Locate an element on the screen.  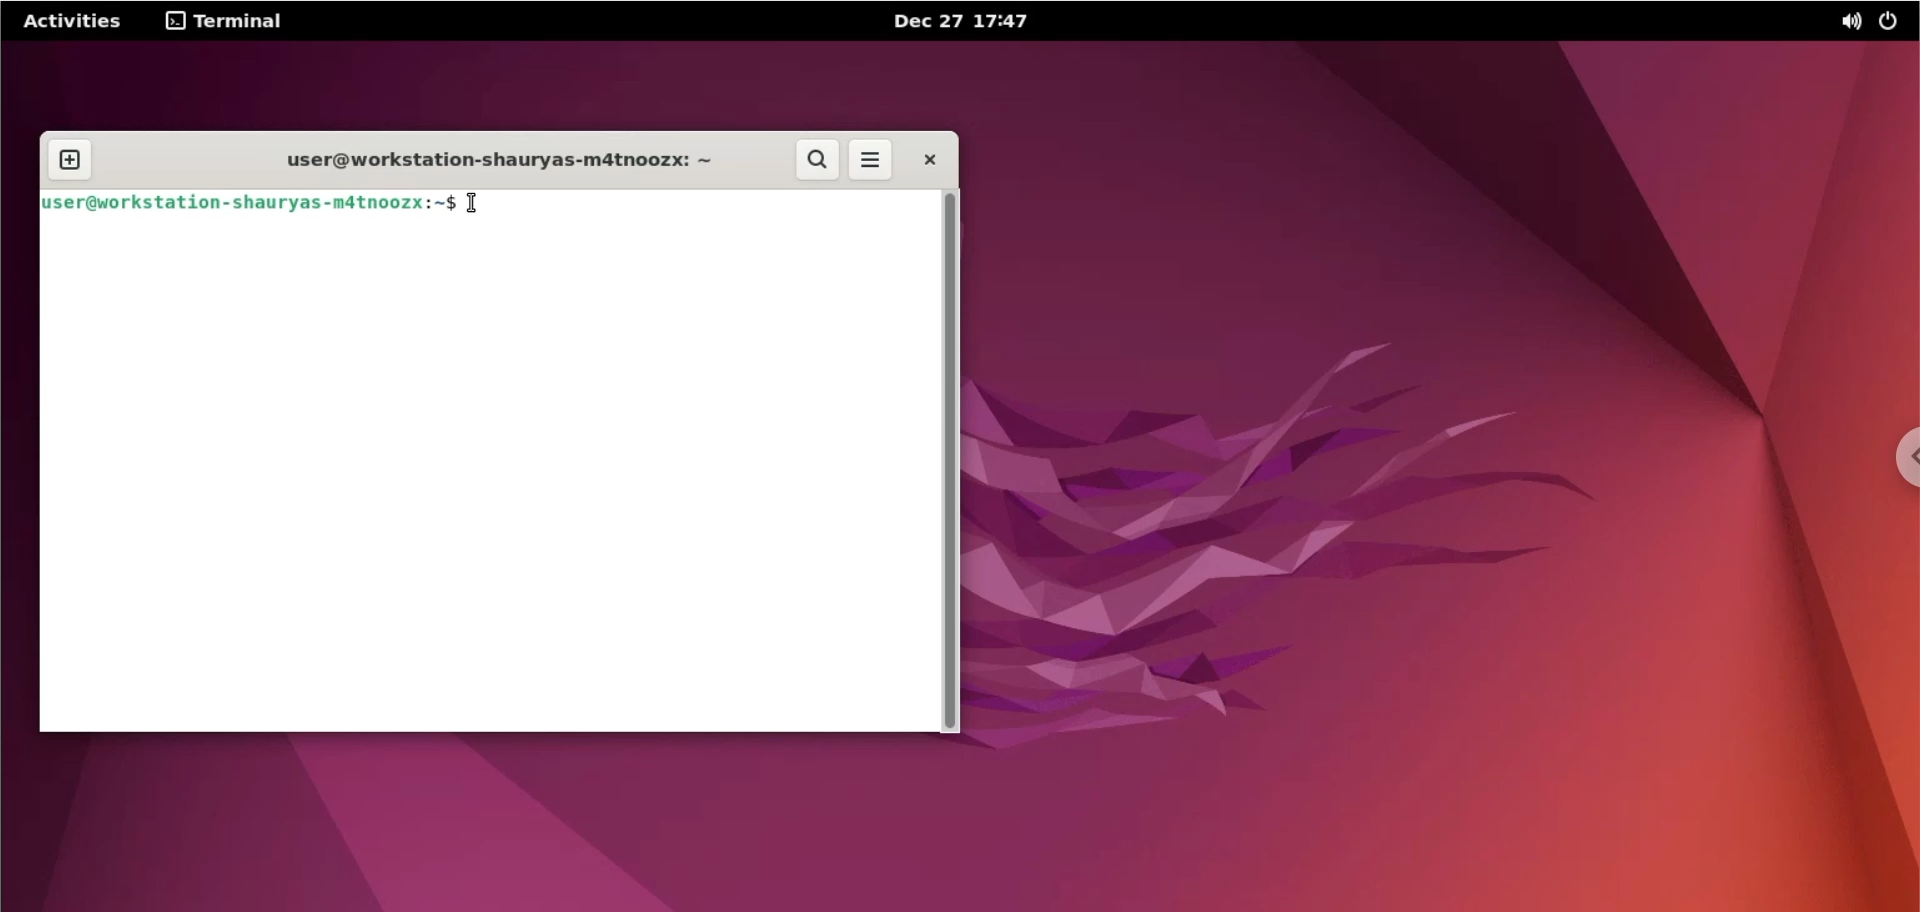
Activities is located at coordinates (71, 20).